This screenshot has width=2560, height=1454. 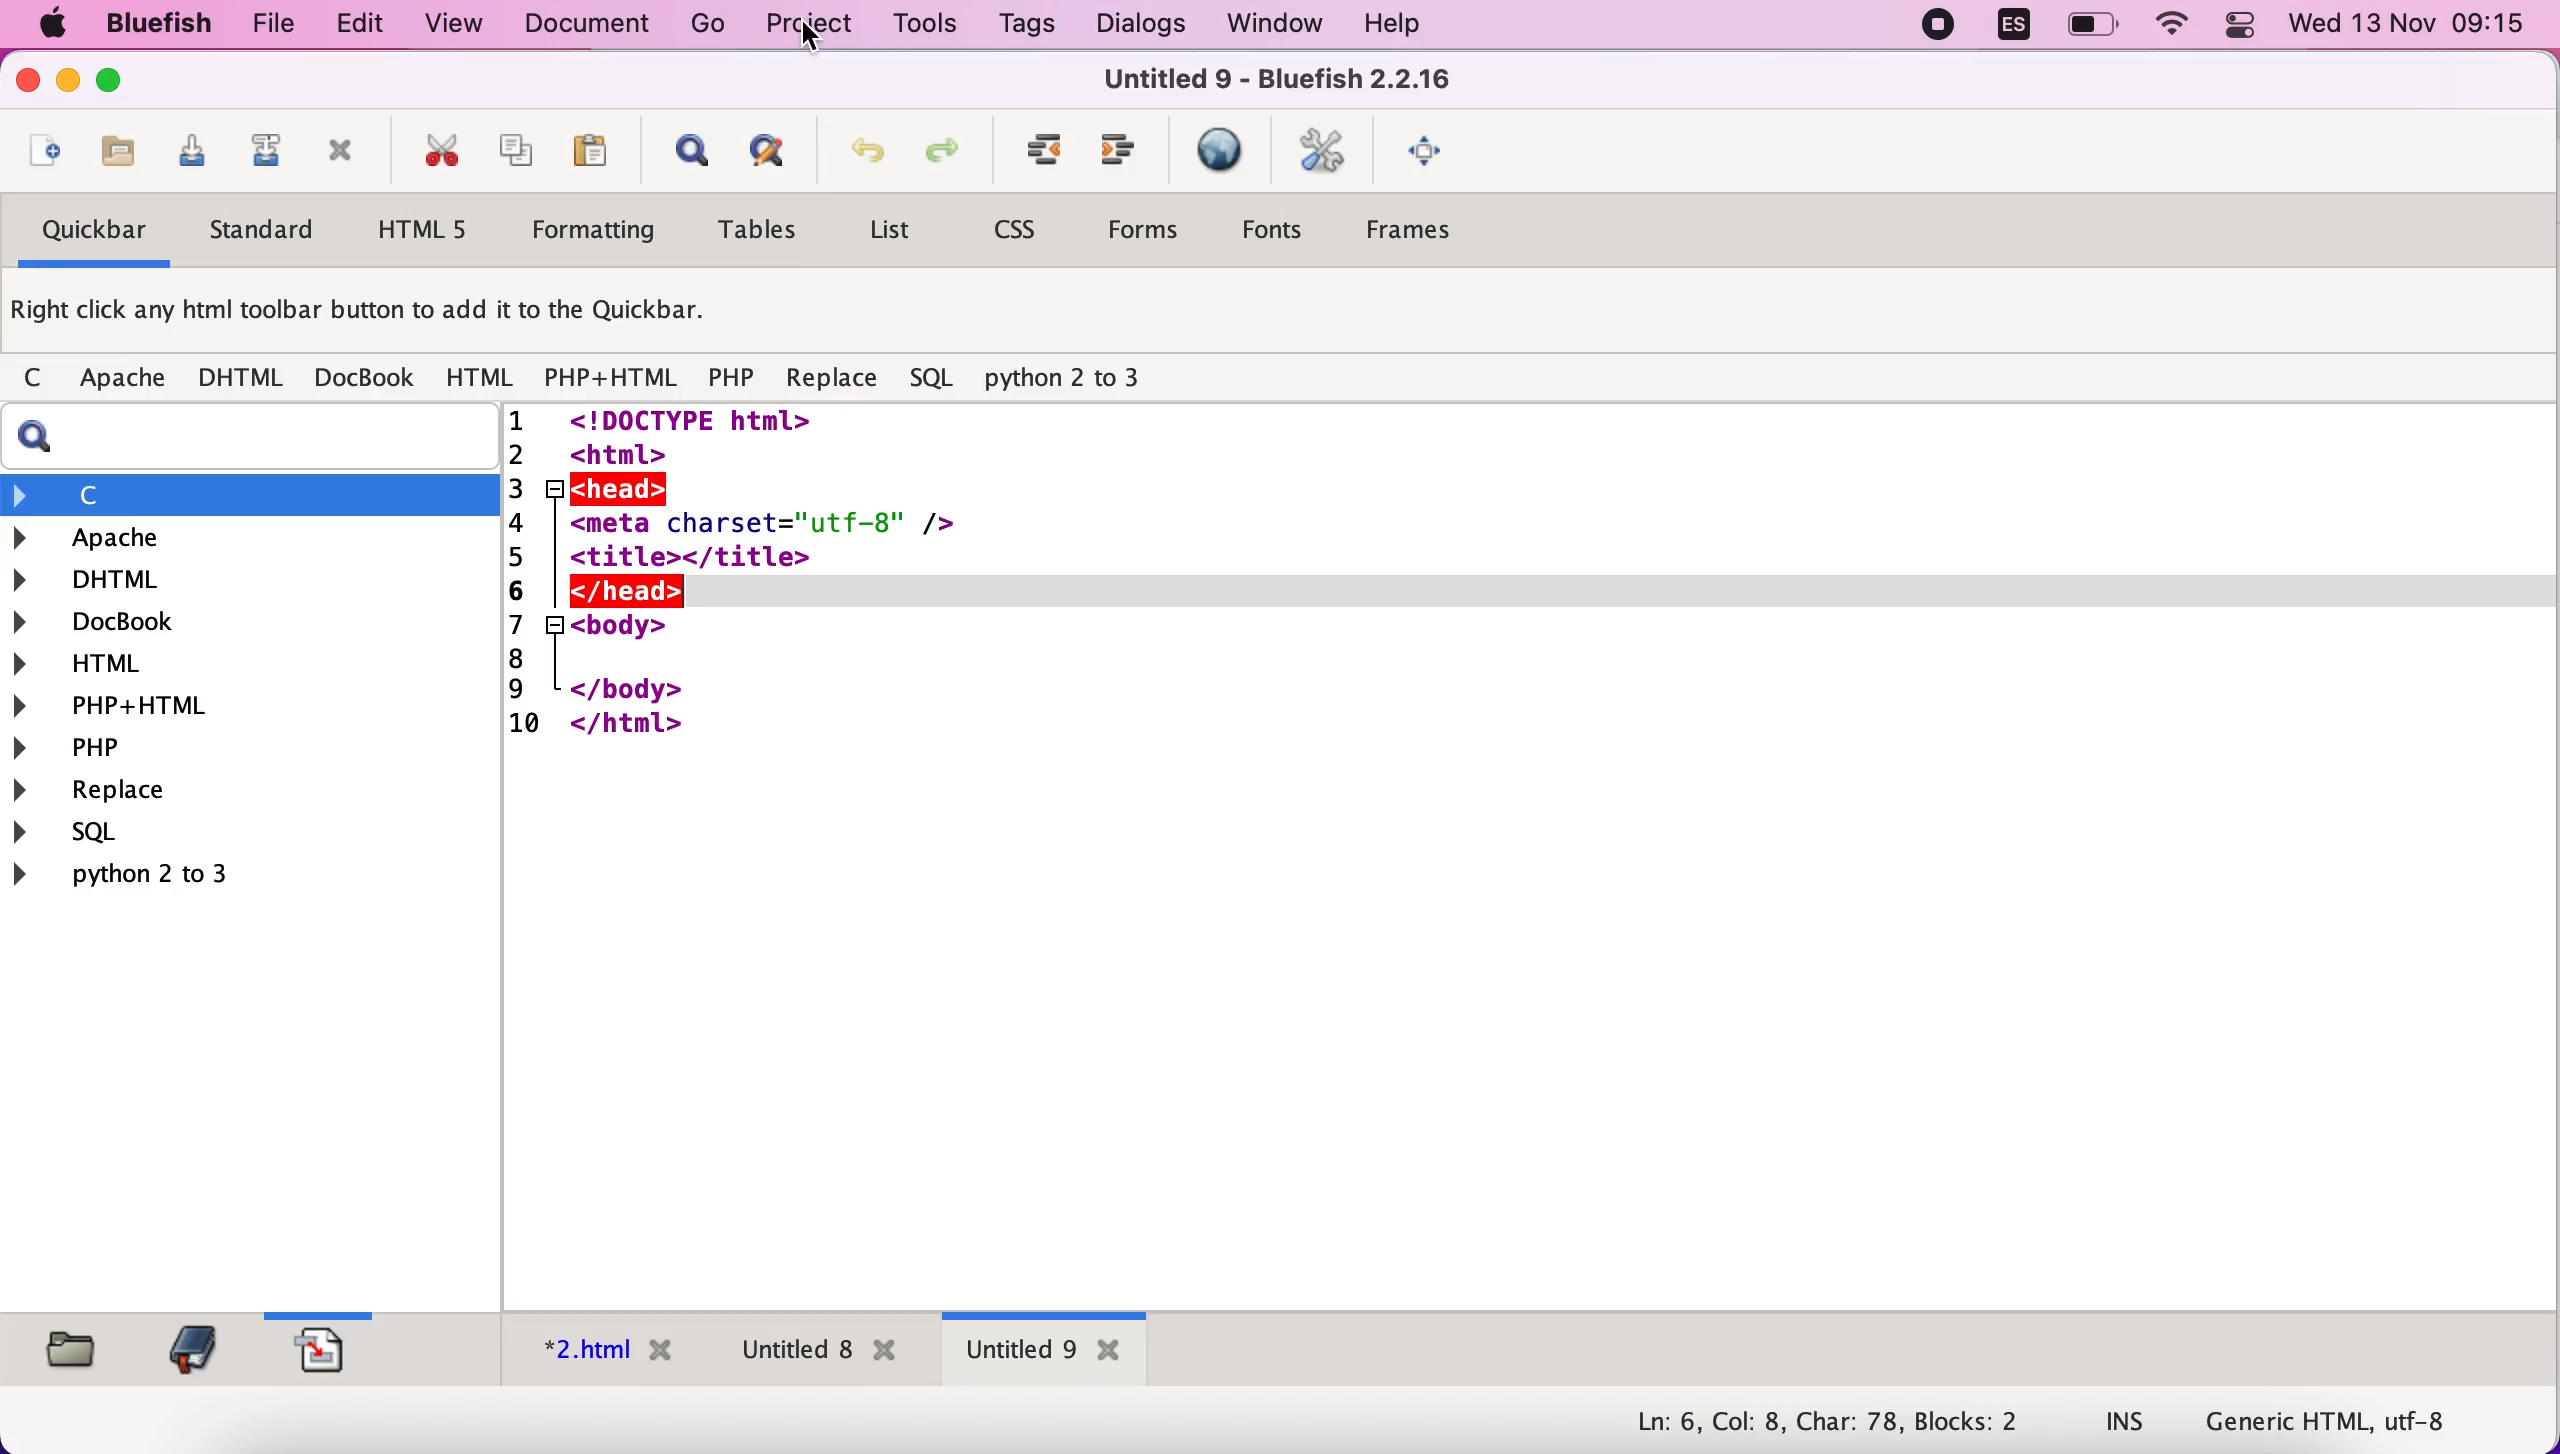 What do you see at coordinates (941, 159) in the screenshot?
I see `redo` at bounding box center [941, 159].